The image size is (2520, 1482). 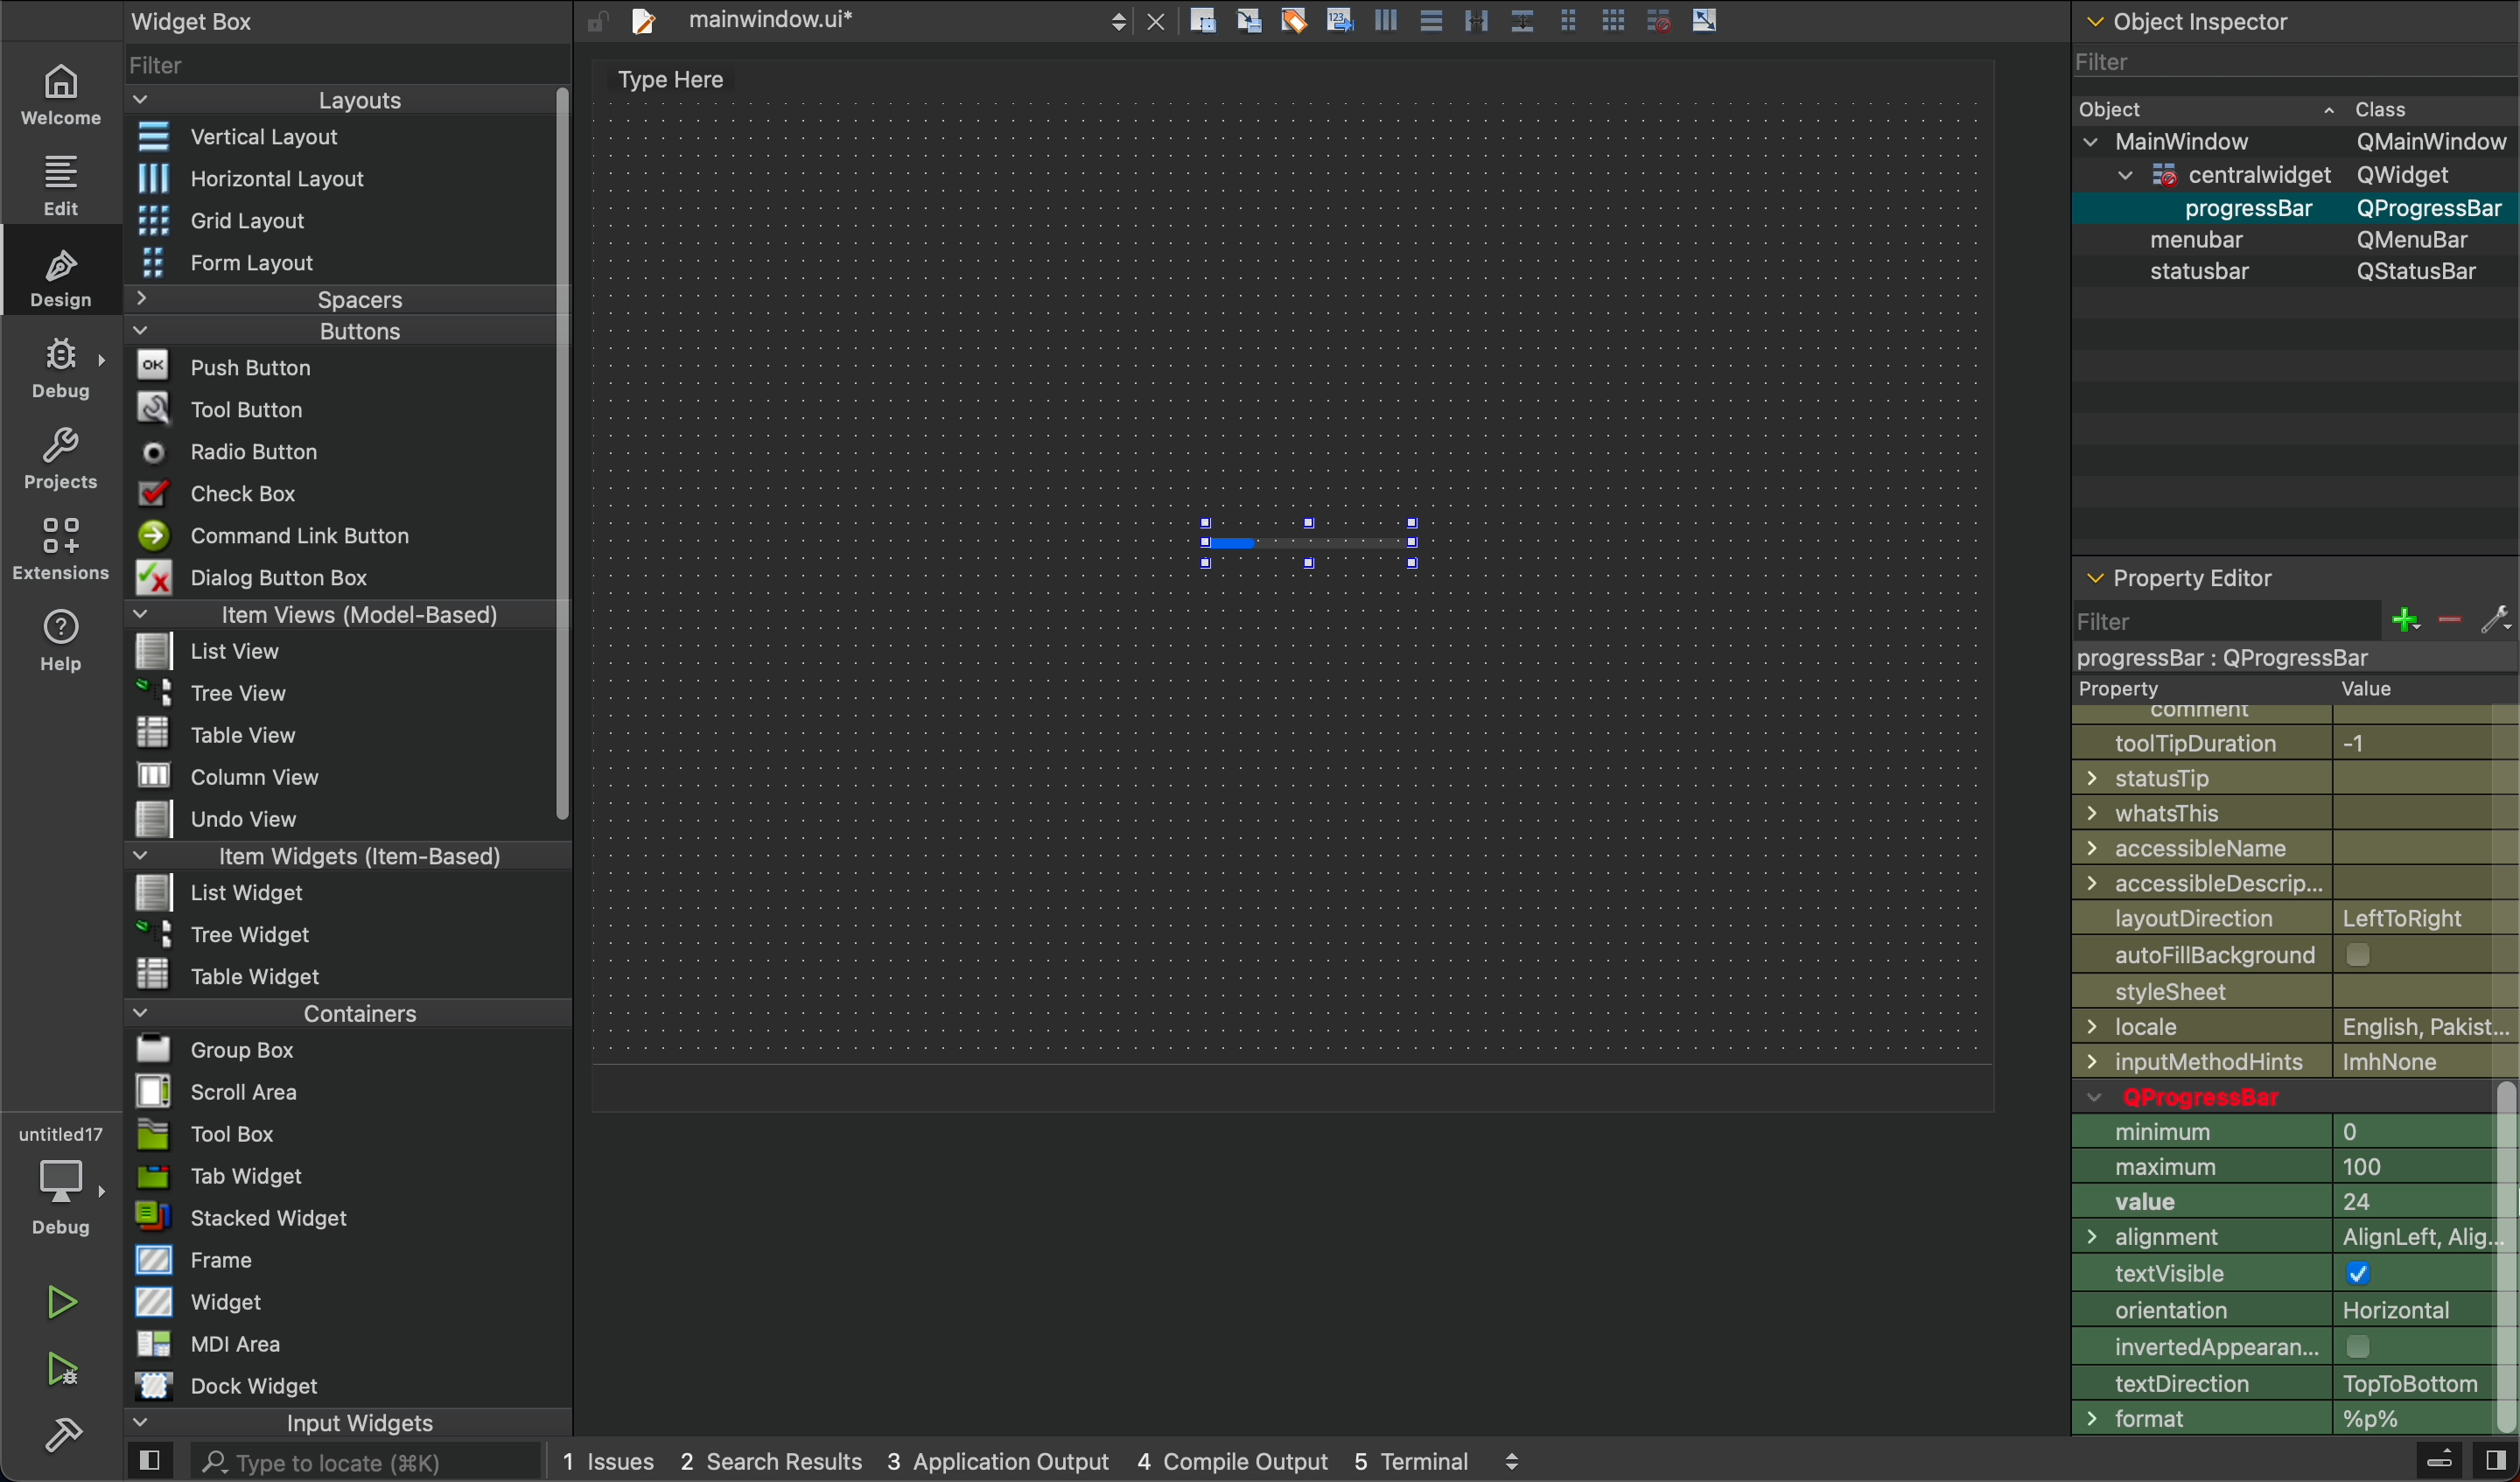 What do you see at coordinates (214, 689) in the screenshot?
I see `File` at bounding box center [214, 689].